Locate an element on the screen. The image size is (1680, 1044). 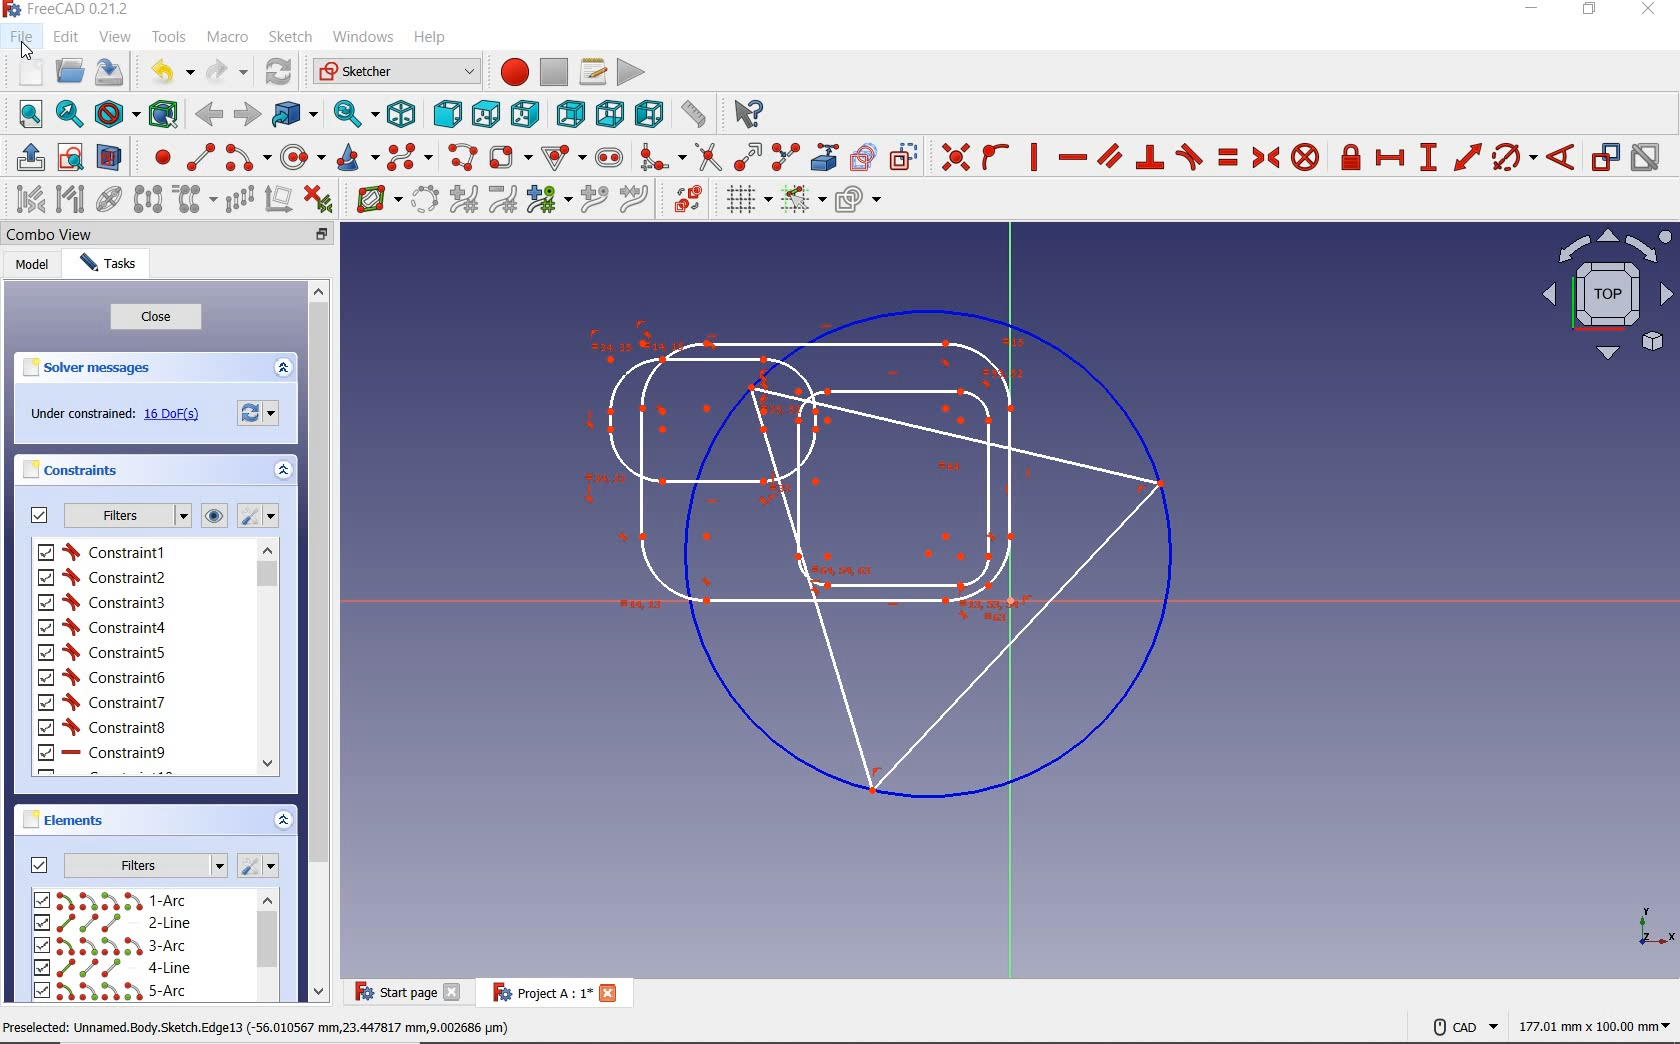
solver messages is located at coordinates (119, 366).